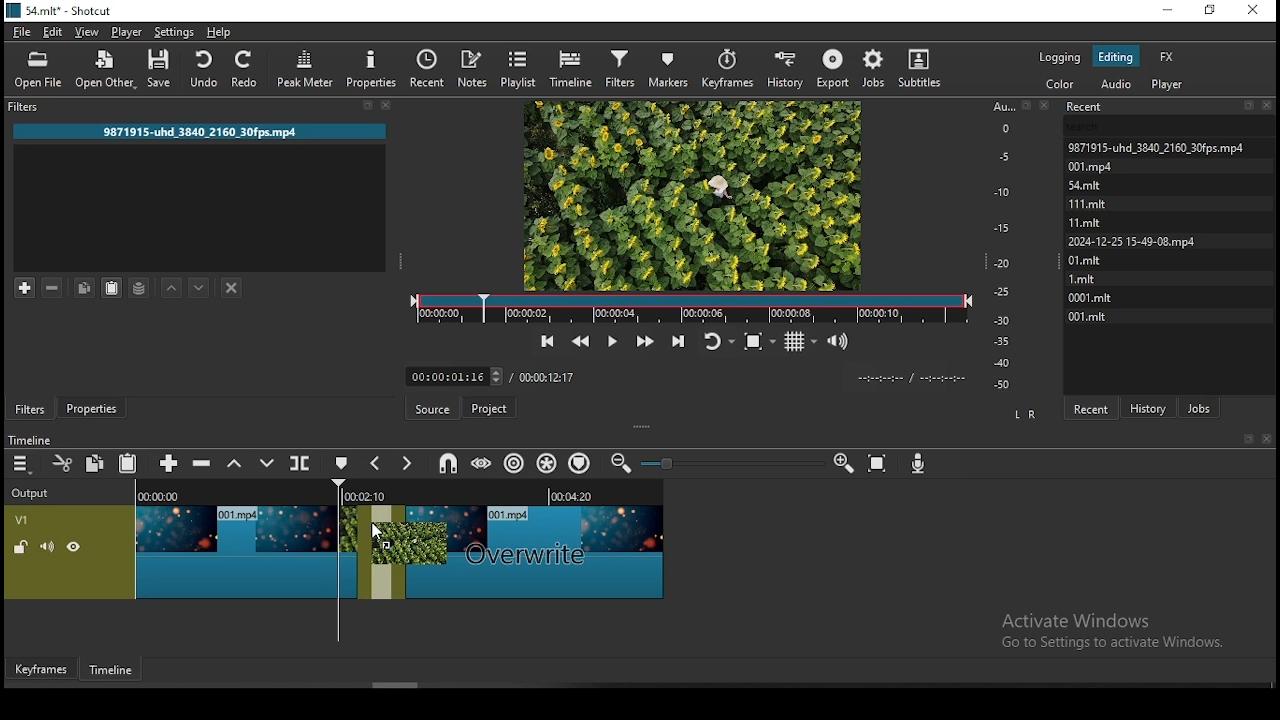 Image resolution: width=1280 pixels, height=720 pixels. Describe the element at coordinates (682, 338) in the screenshot. I see `skip to the next point` at that location.